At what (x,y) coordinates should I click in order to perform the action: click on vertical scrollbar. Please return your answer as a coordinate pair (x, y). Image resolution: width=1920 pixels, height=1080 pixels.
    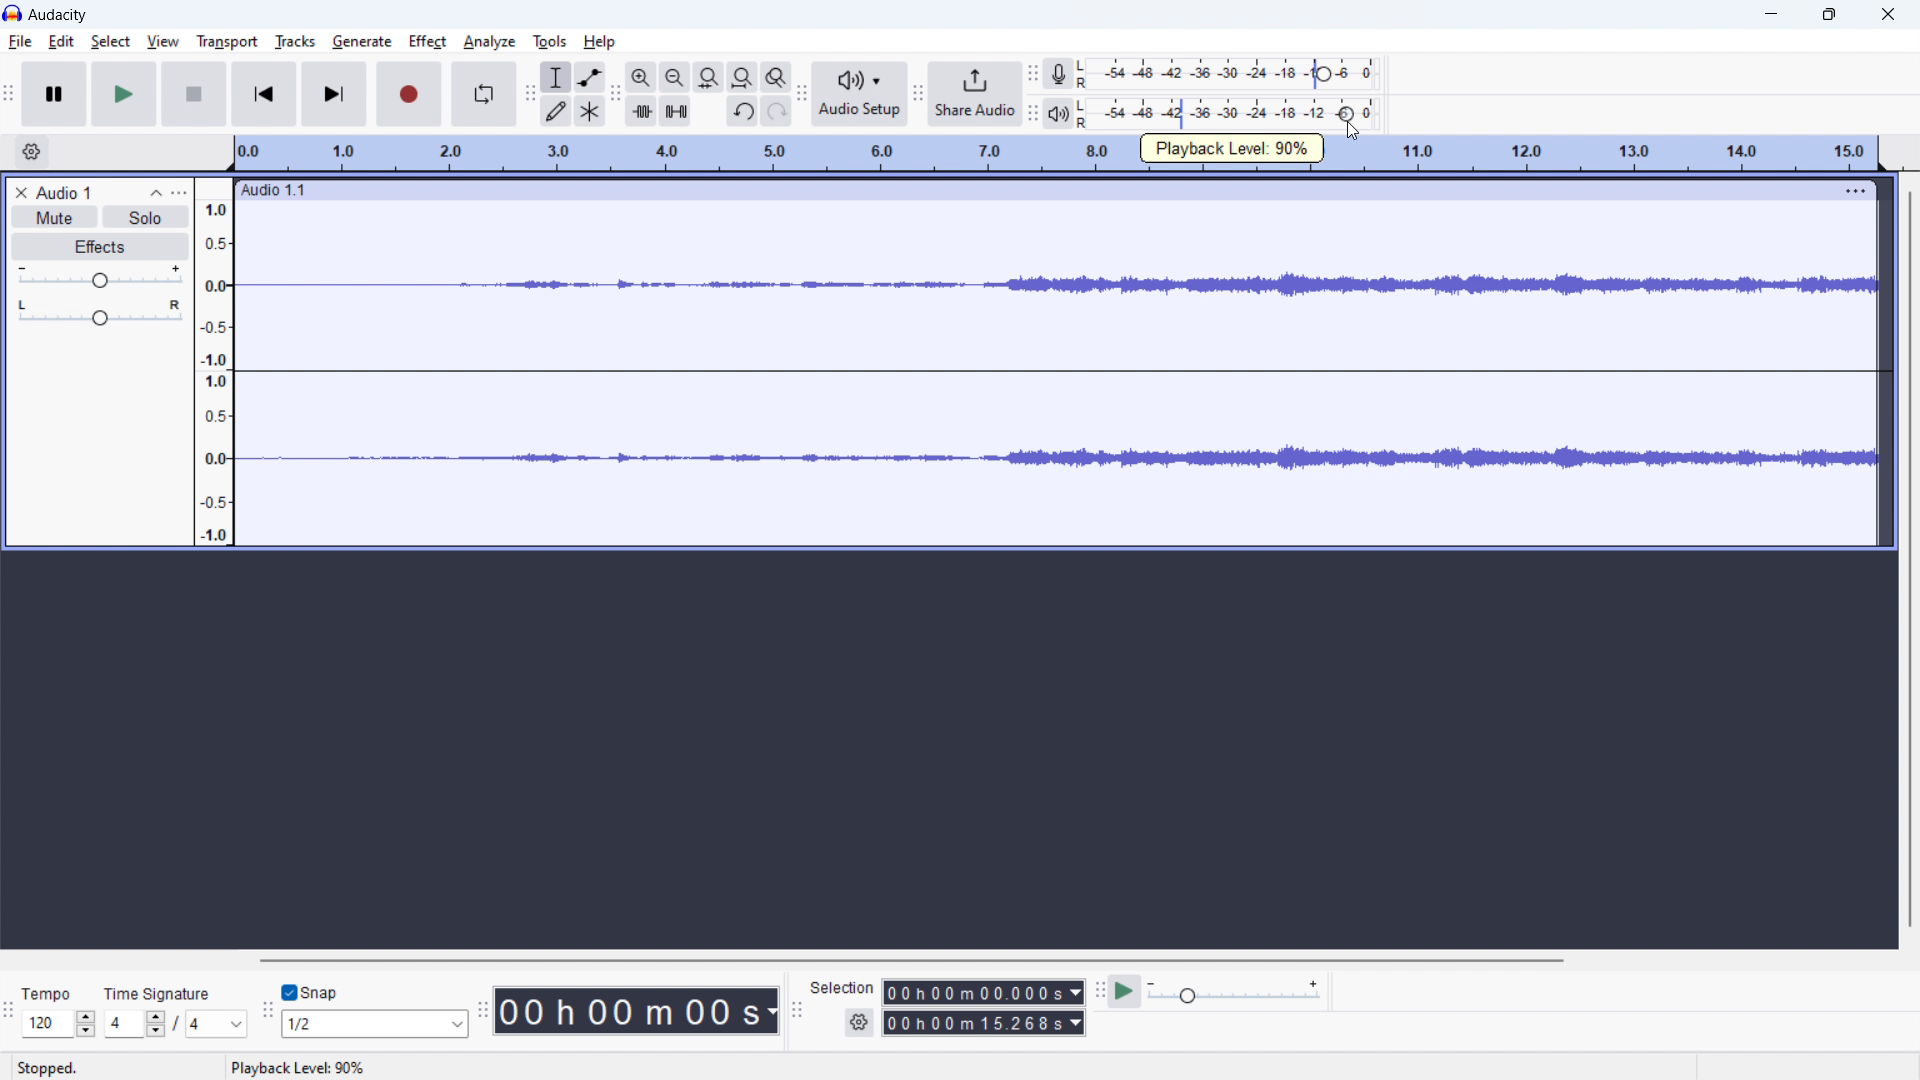
    Looking at the image, I should click on (1908, 557).